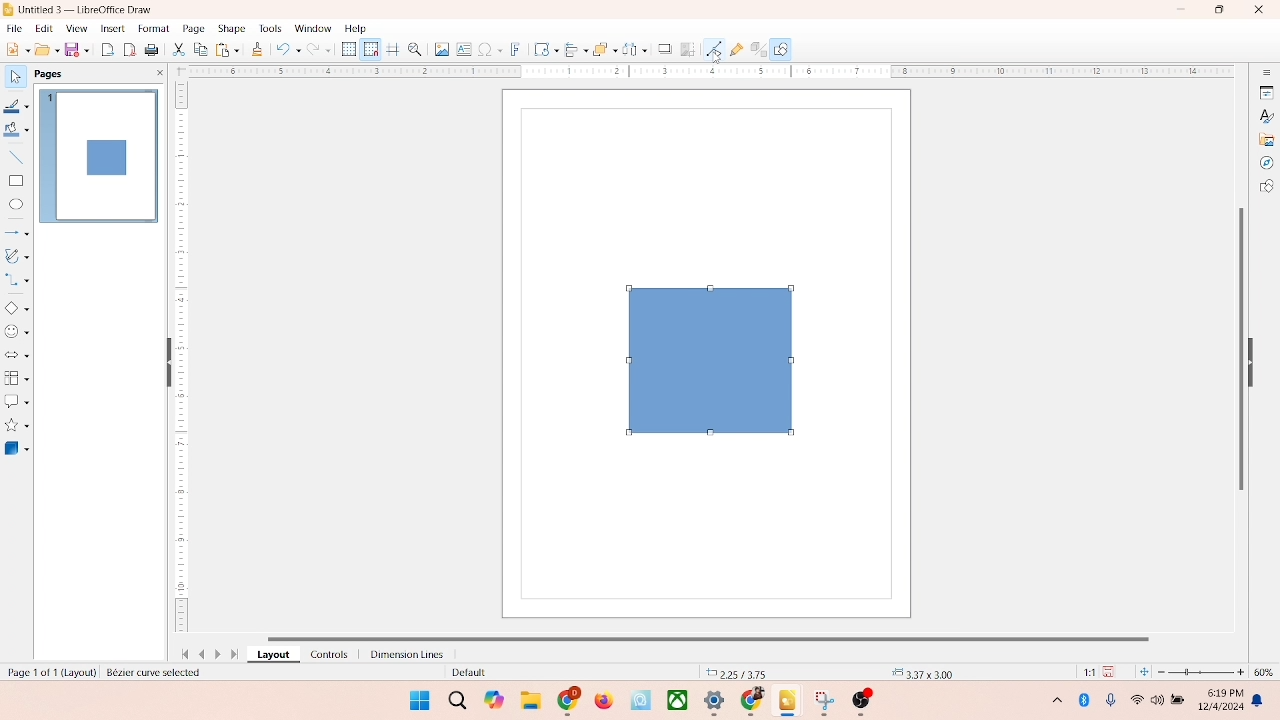 Image resolution: width=1280 pixels, height=720 pixels. Describe the element at coordinates (458, 701) in the screenshot. I see `search` at that location.